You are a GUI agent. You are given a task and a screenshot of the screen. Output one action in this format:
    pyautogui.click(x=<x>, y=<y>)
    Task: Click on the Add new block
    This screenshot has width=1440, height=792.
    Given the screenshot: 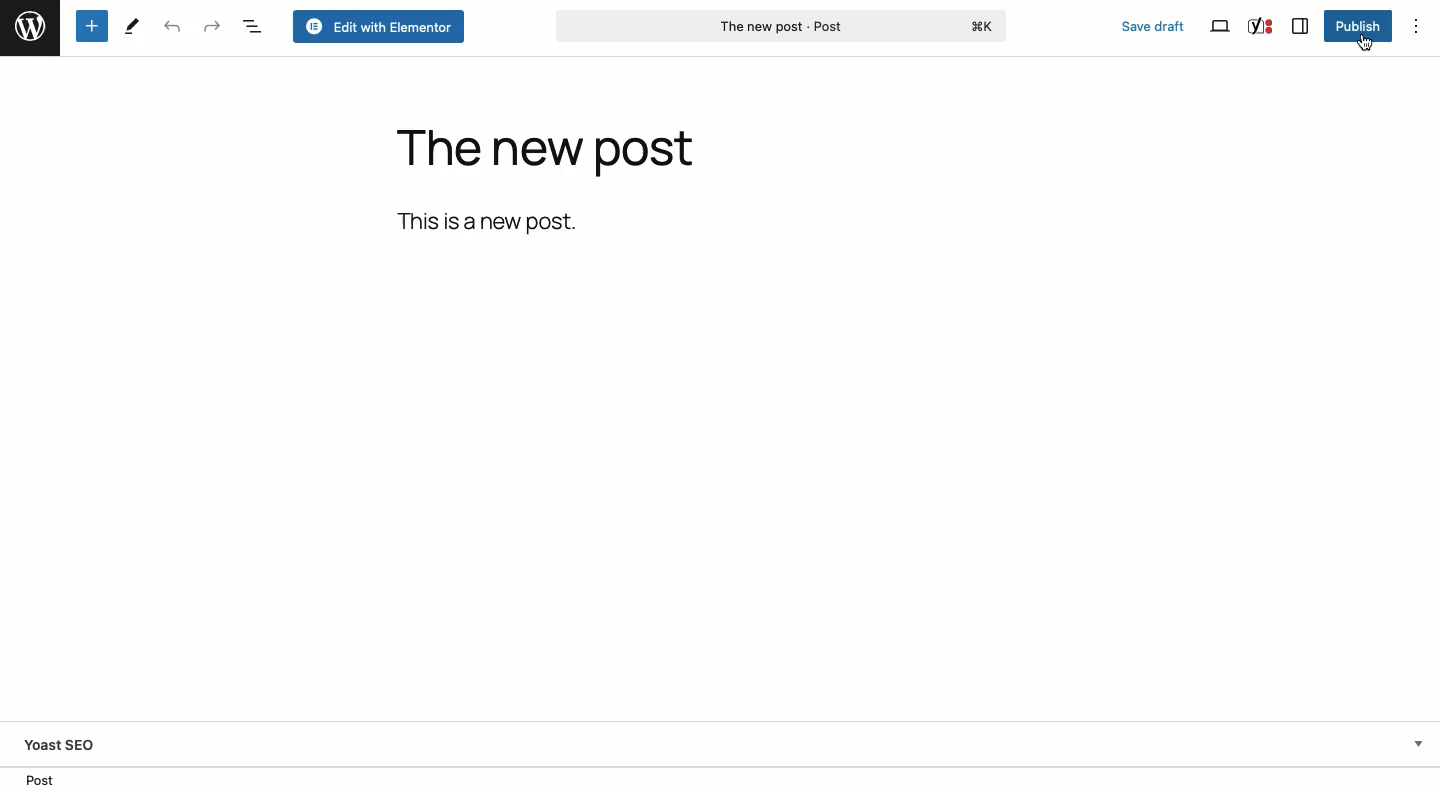 What is the action you would take?
    pyautogui.click(x=92, y=26)
    